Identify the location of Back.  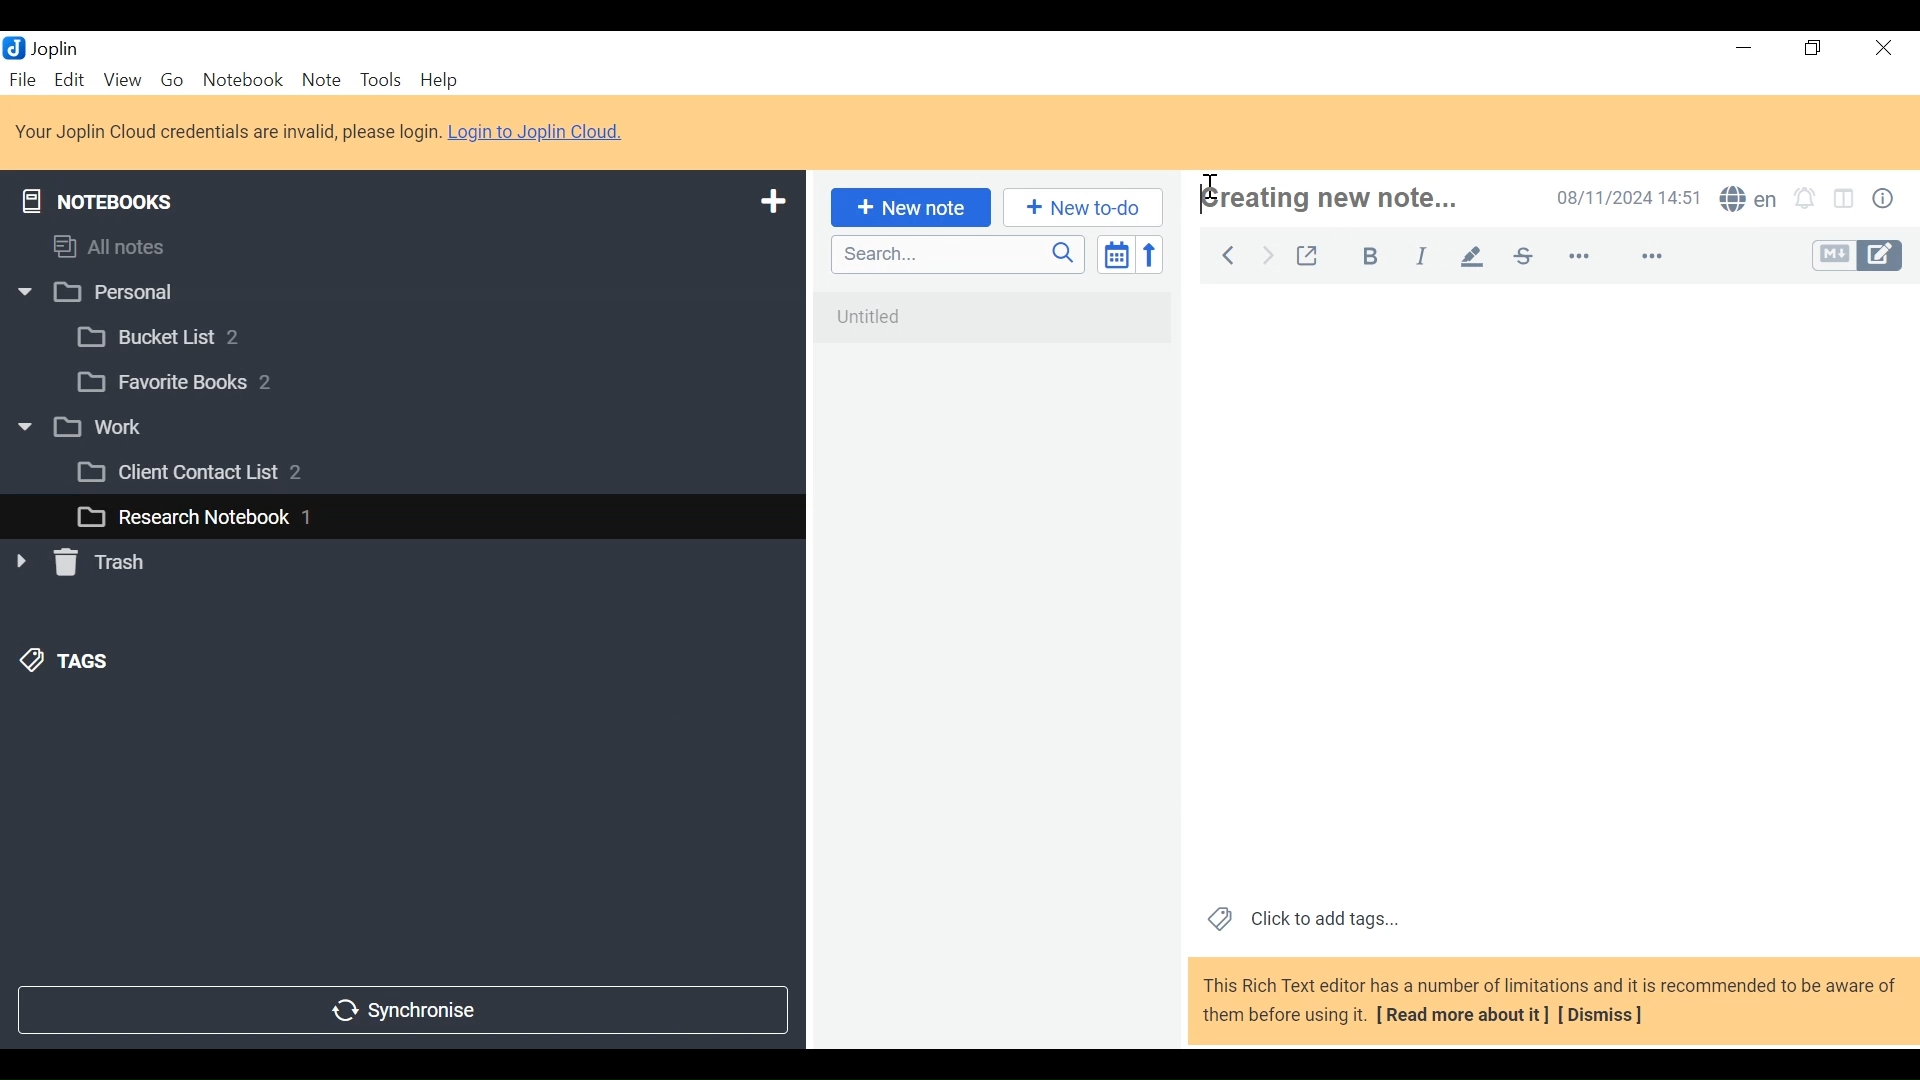
(1227, 252).